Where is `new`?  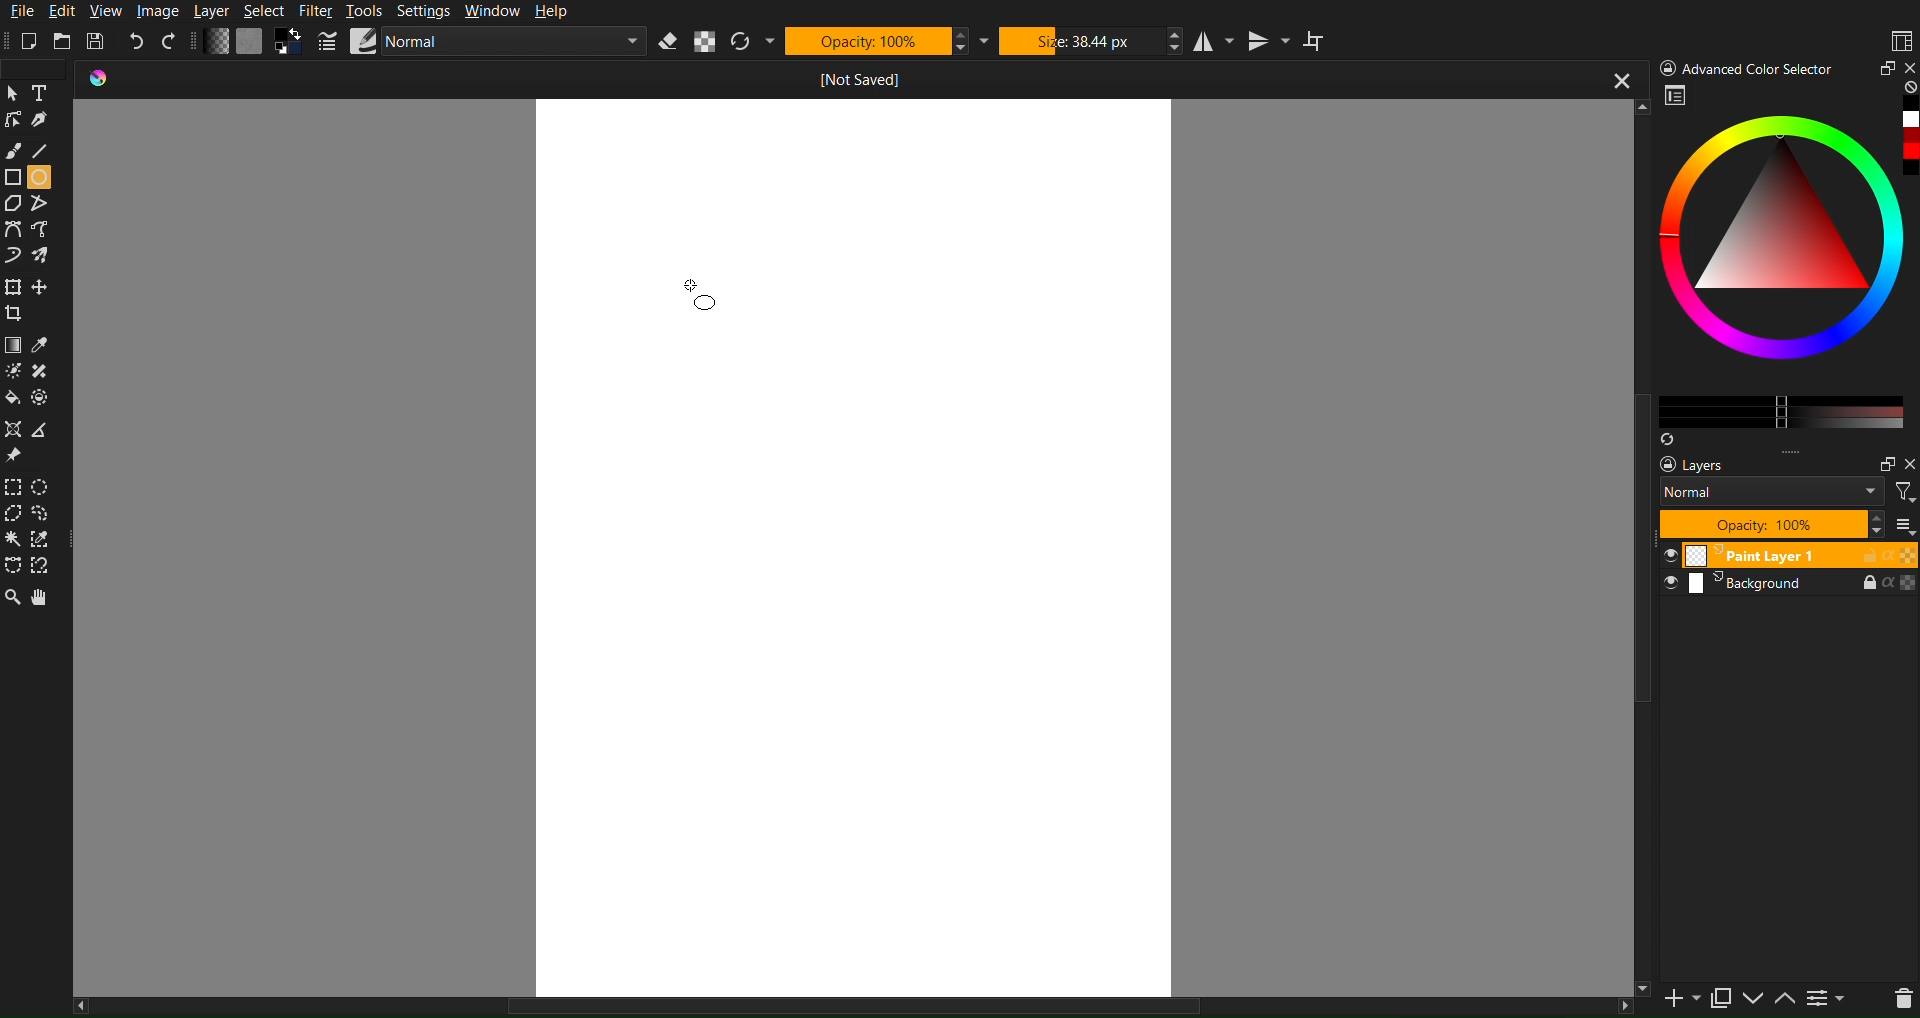 new is located at coordinates (1677, 1002).